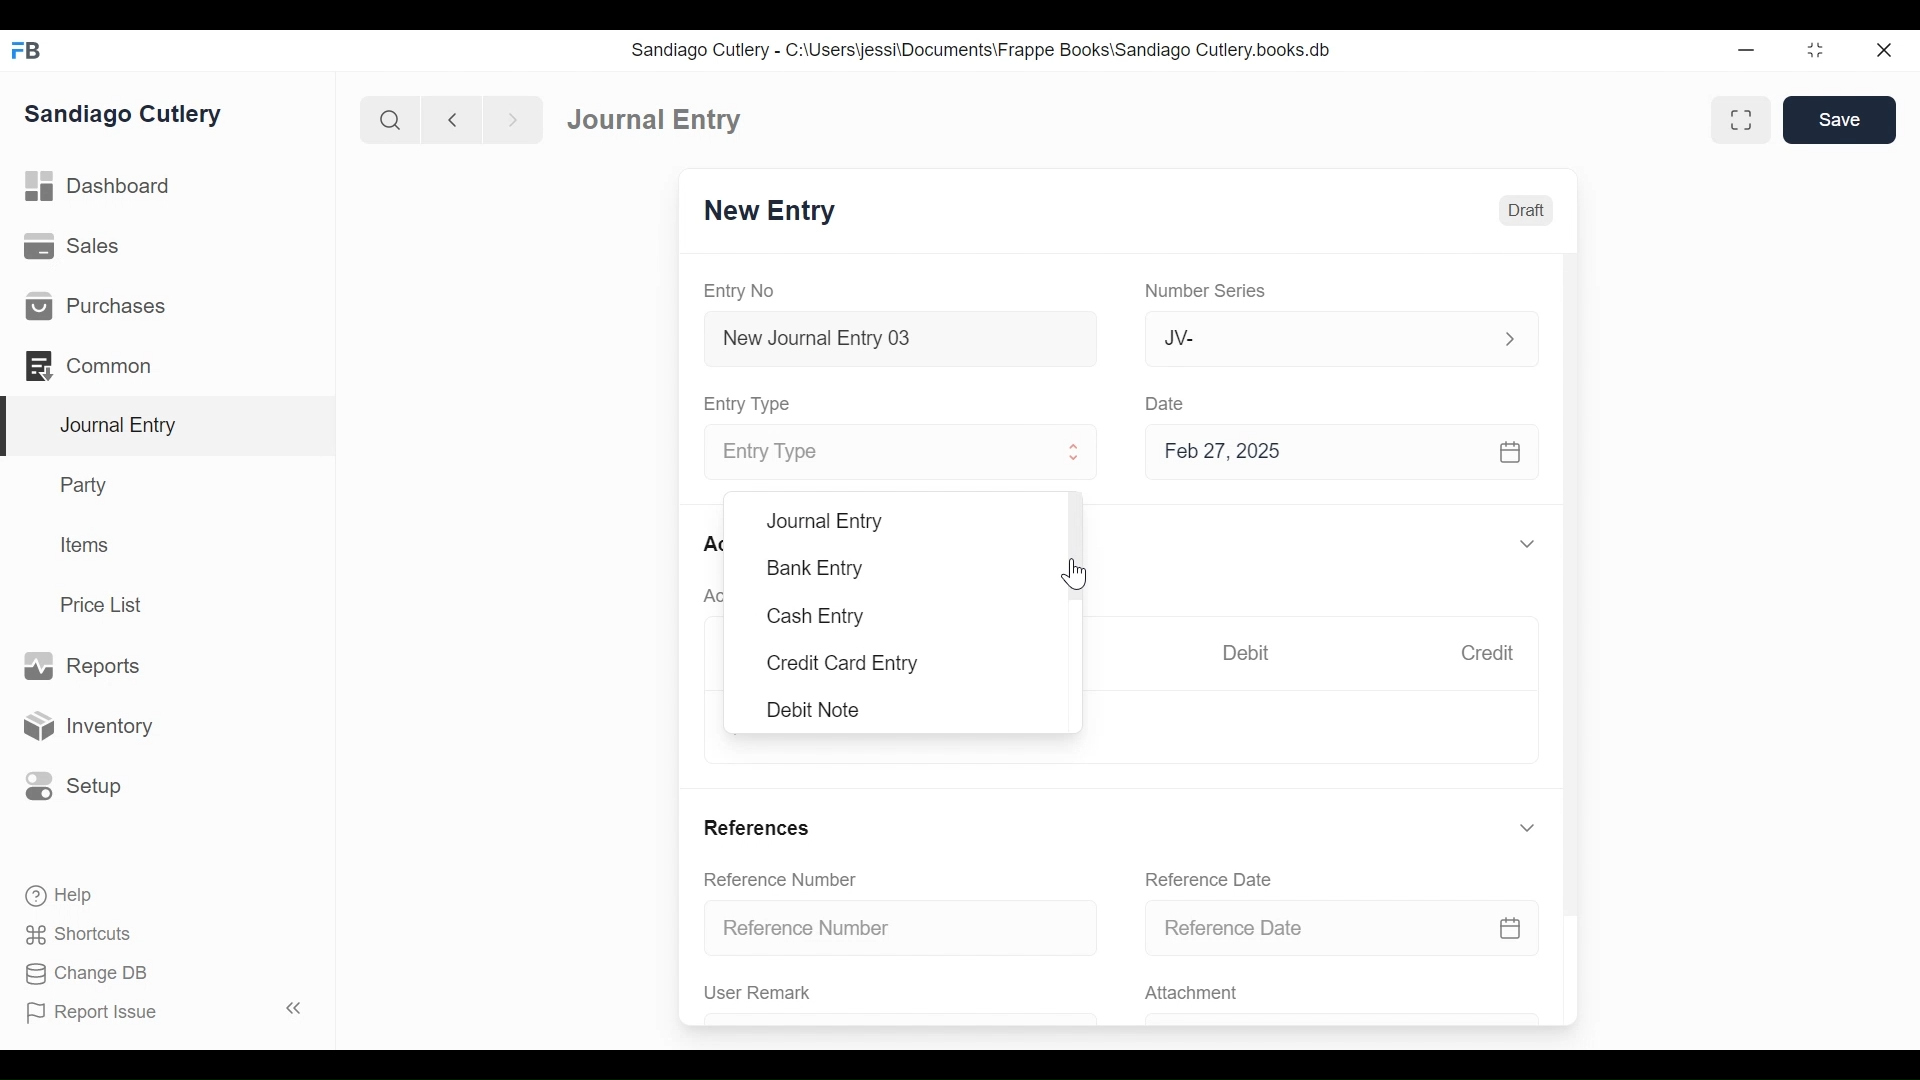 Image resolution: width=1920 pixels, height=1080 pixels. What do you see at coordinates (450, 120) in the screenshot?
I see `Navigate back` at bounding box center [450, 120].